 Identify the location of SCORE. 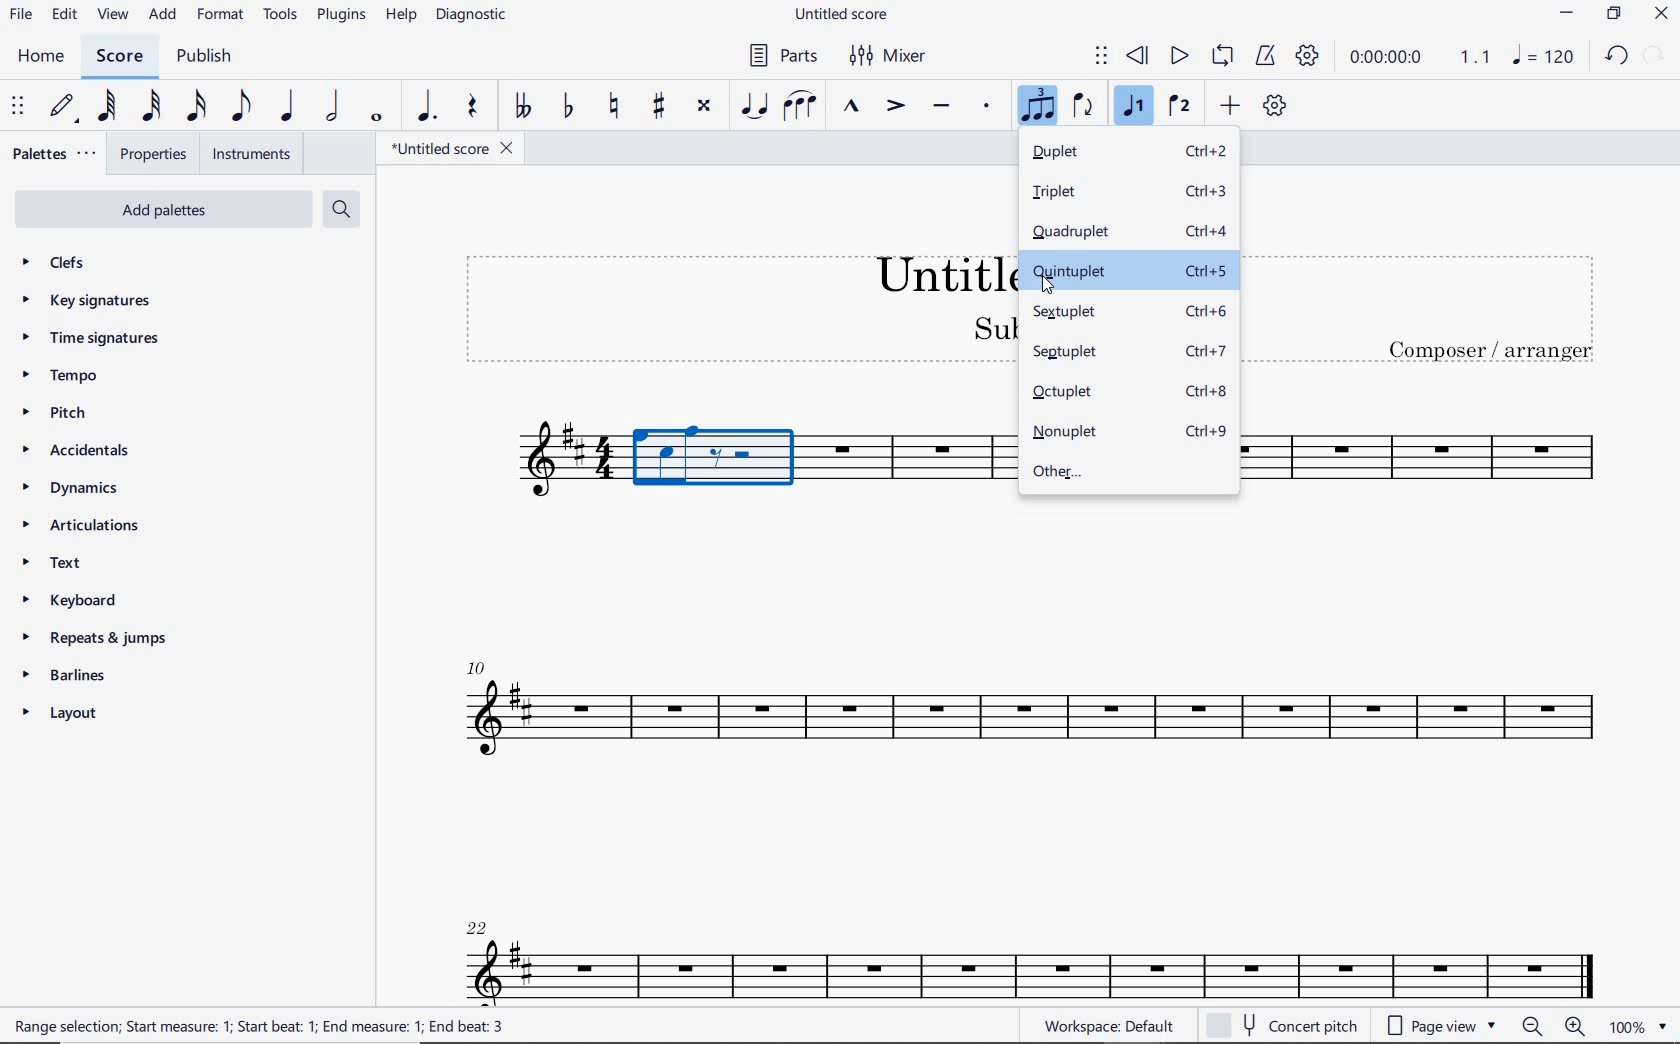
(119, 57).